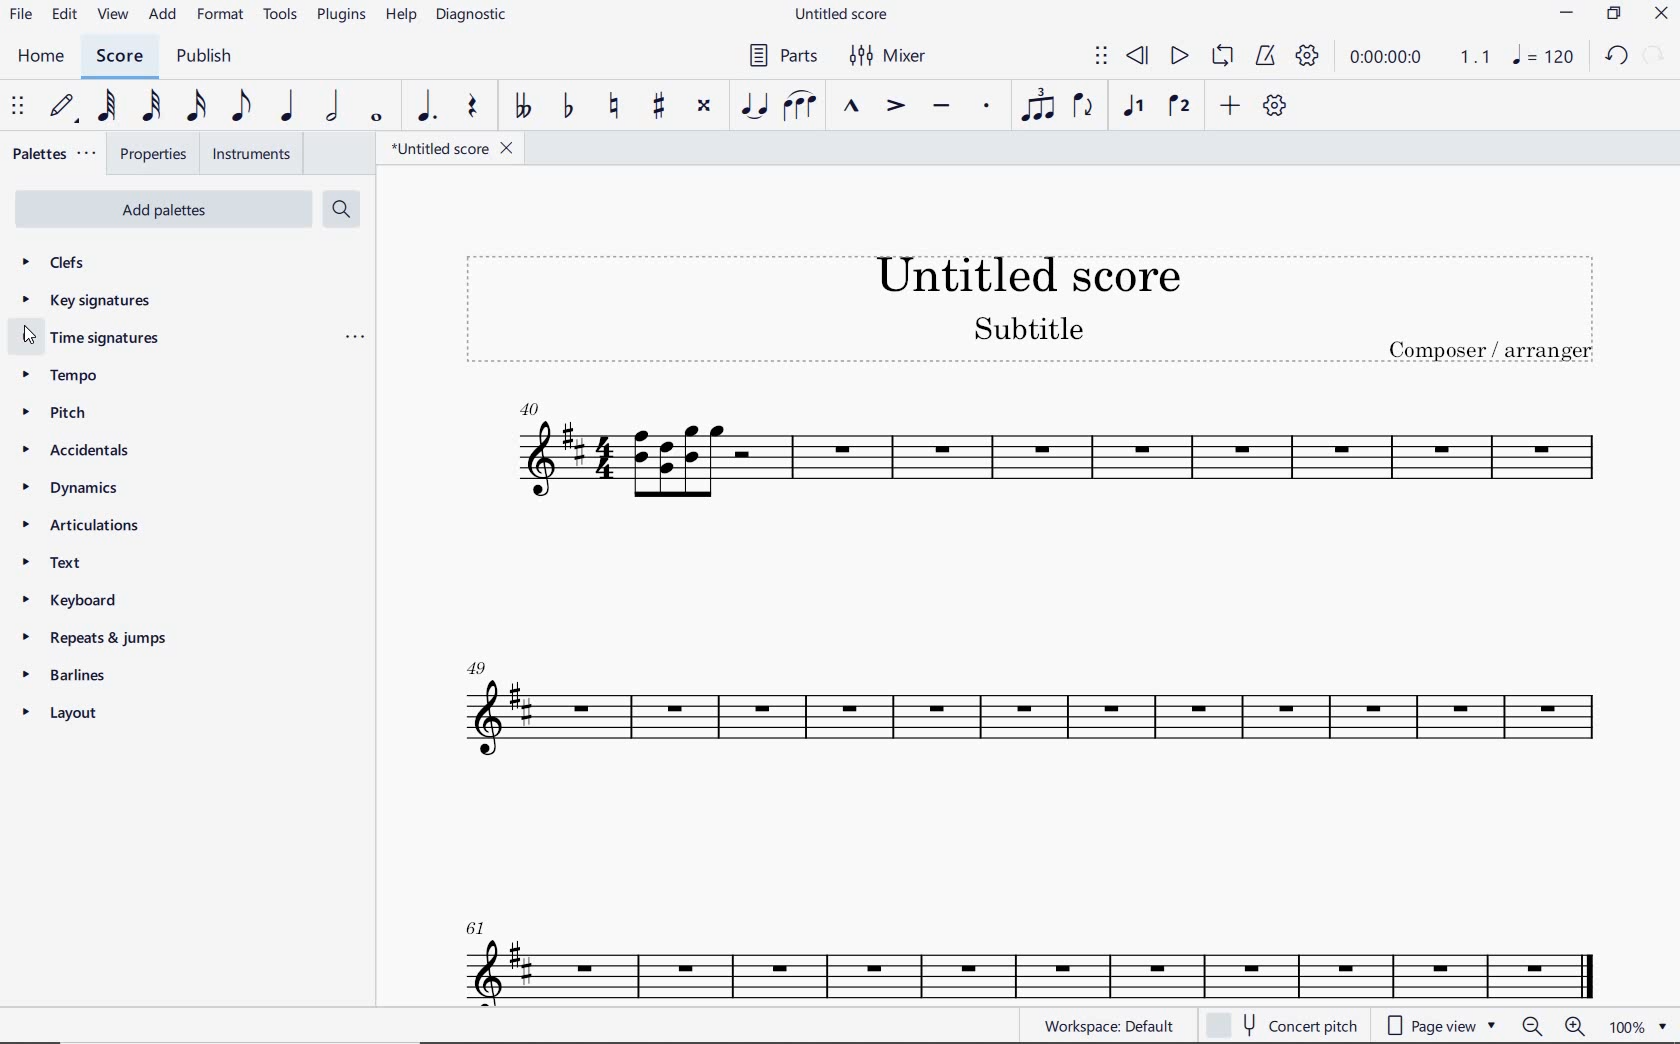 Image resolution: width=1680 pixels, height=1044 pixels. I want to click on ADD, so click(1230, 105).